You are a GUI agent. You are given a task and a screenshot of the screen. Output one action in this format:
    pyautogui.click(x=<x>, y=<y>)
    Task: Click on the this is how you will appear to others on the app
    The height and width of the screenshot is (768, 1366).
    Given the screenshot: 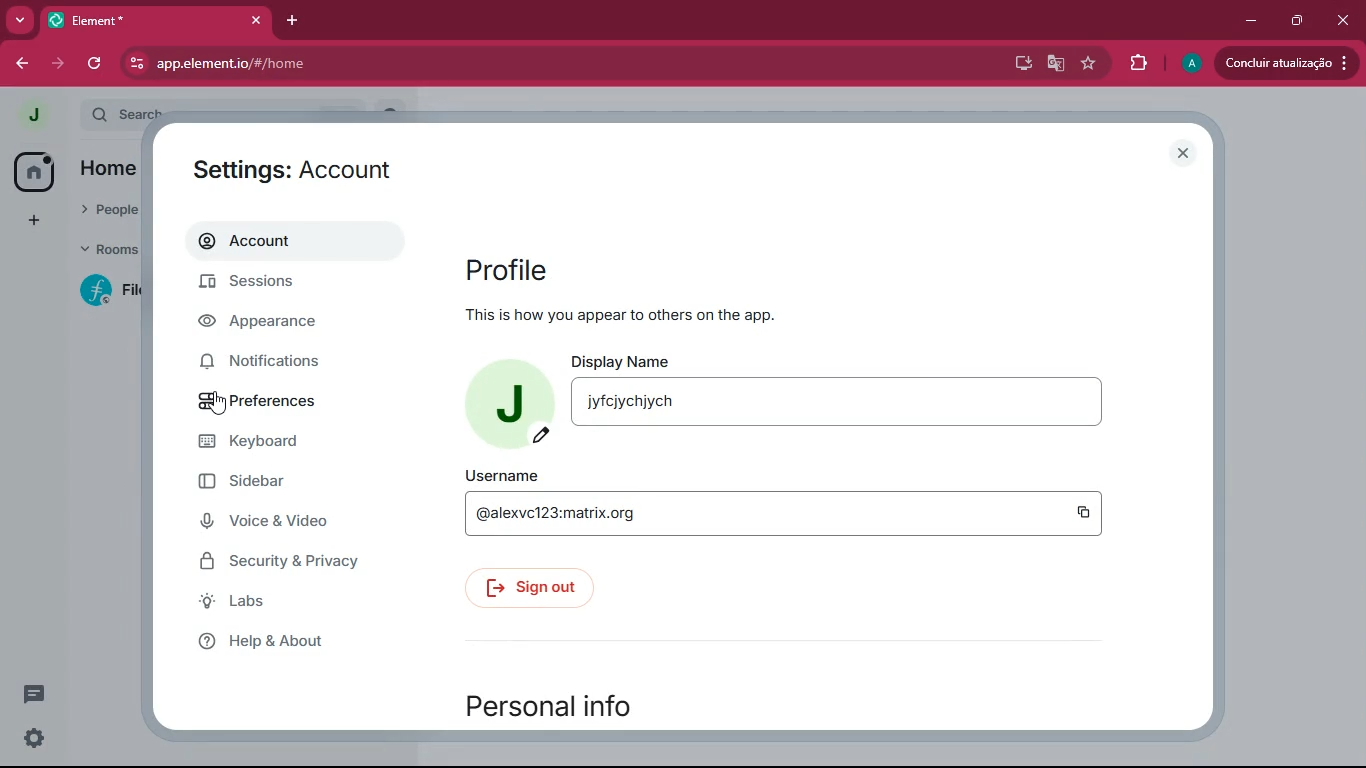 What is the action you would take?
    pyautogui.click(x=668, y=316)
    